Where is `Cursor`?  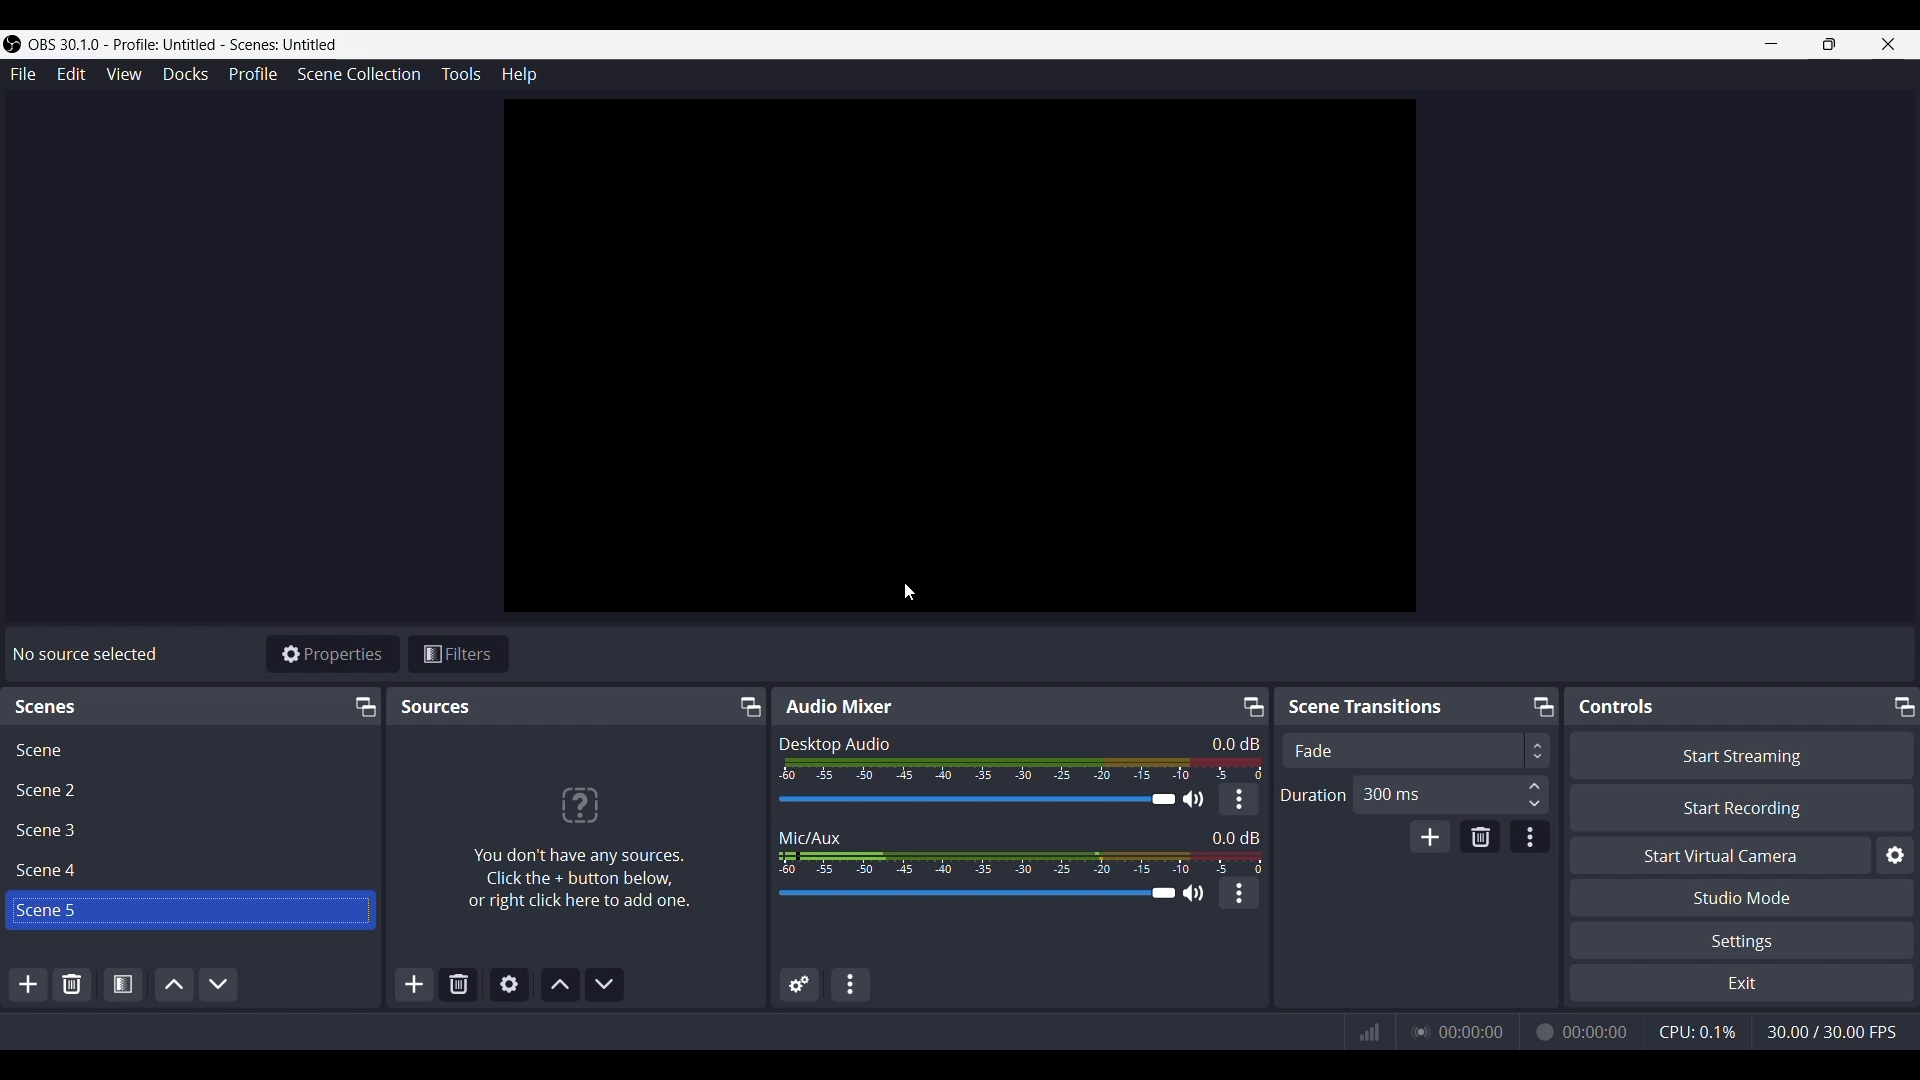
Cursor is located at coordinates (911, 593).